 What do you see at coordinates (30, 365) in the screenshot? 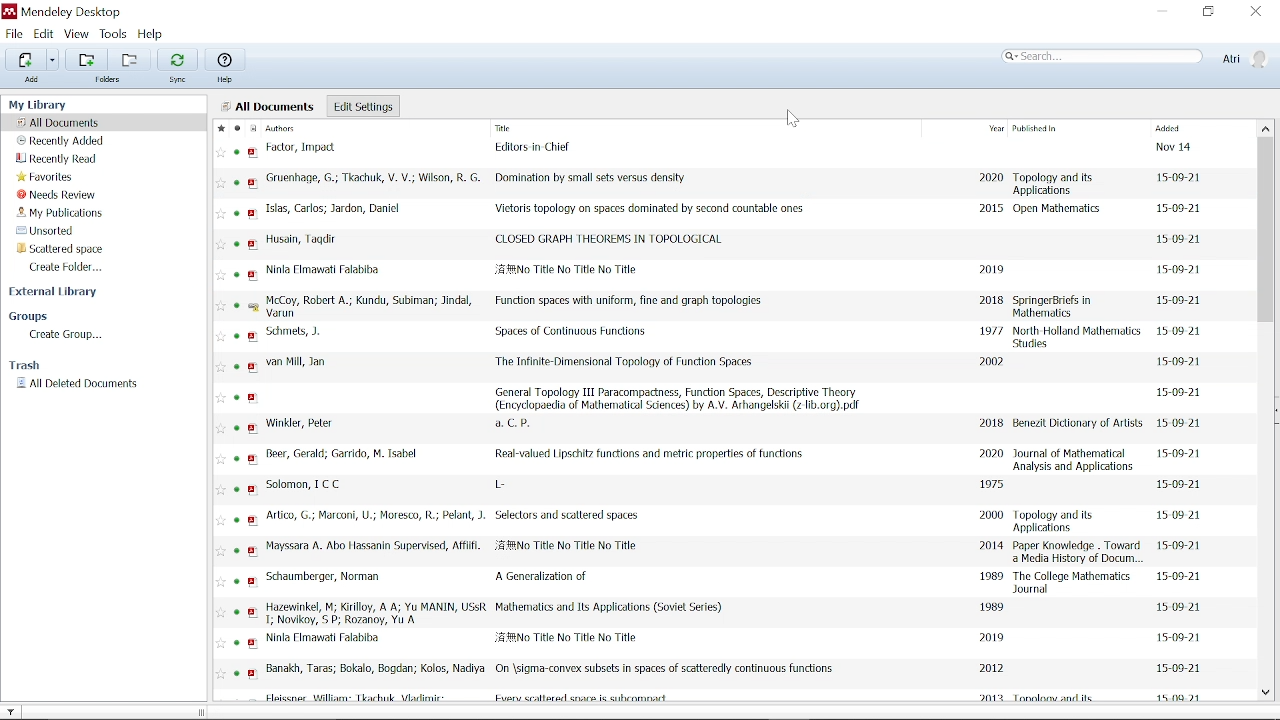
I see `Trash` at bounding box center [30, 365].